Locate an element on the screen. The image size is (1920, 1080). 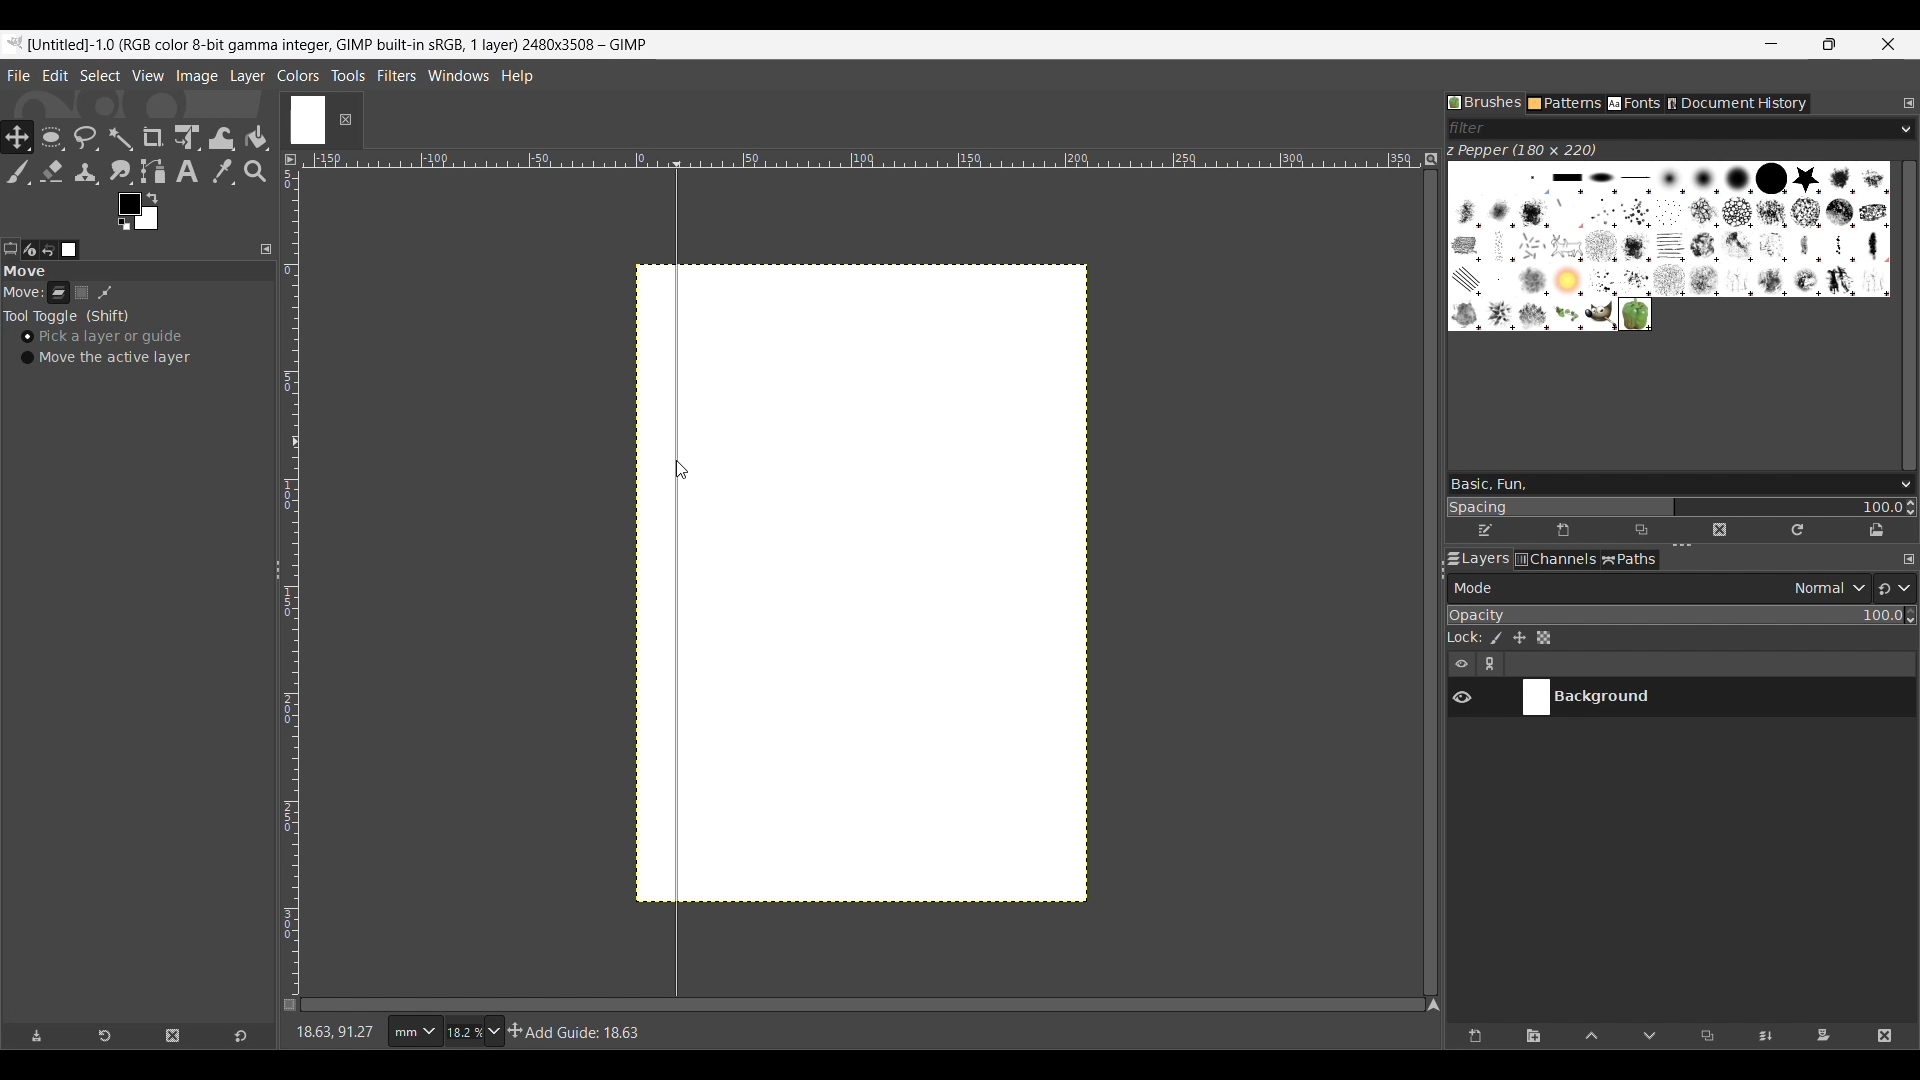
Delete layer is located at coordinates (1884, 1037).